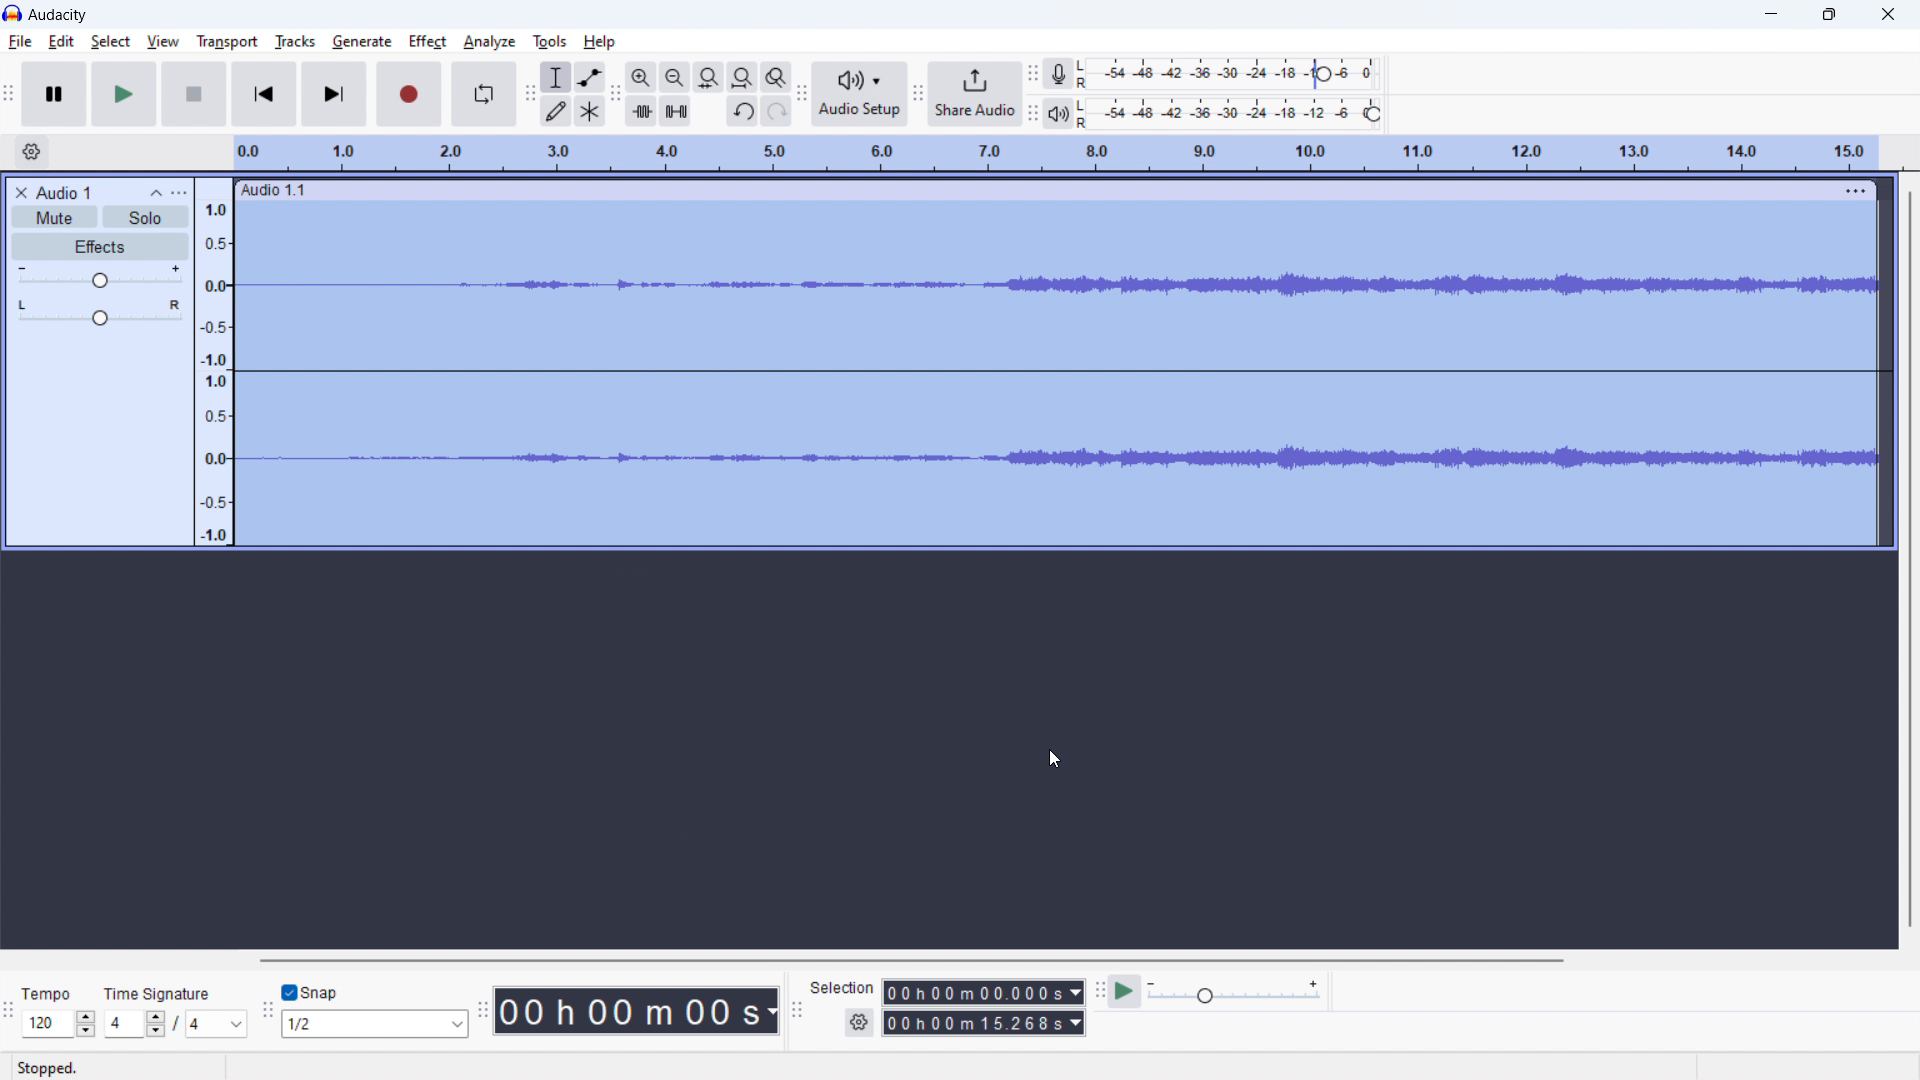 This screenshot has height=1080, width=1920. What do you see at coordinates (181, 193) in the screenshot?
I see `view menu` at bounding box center [181, 193].